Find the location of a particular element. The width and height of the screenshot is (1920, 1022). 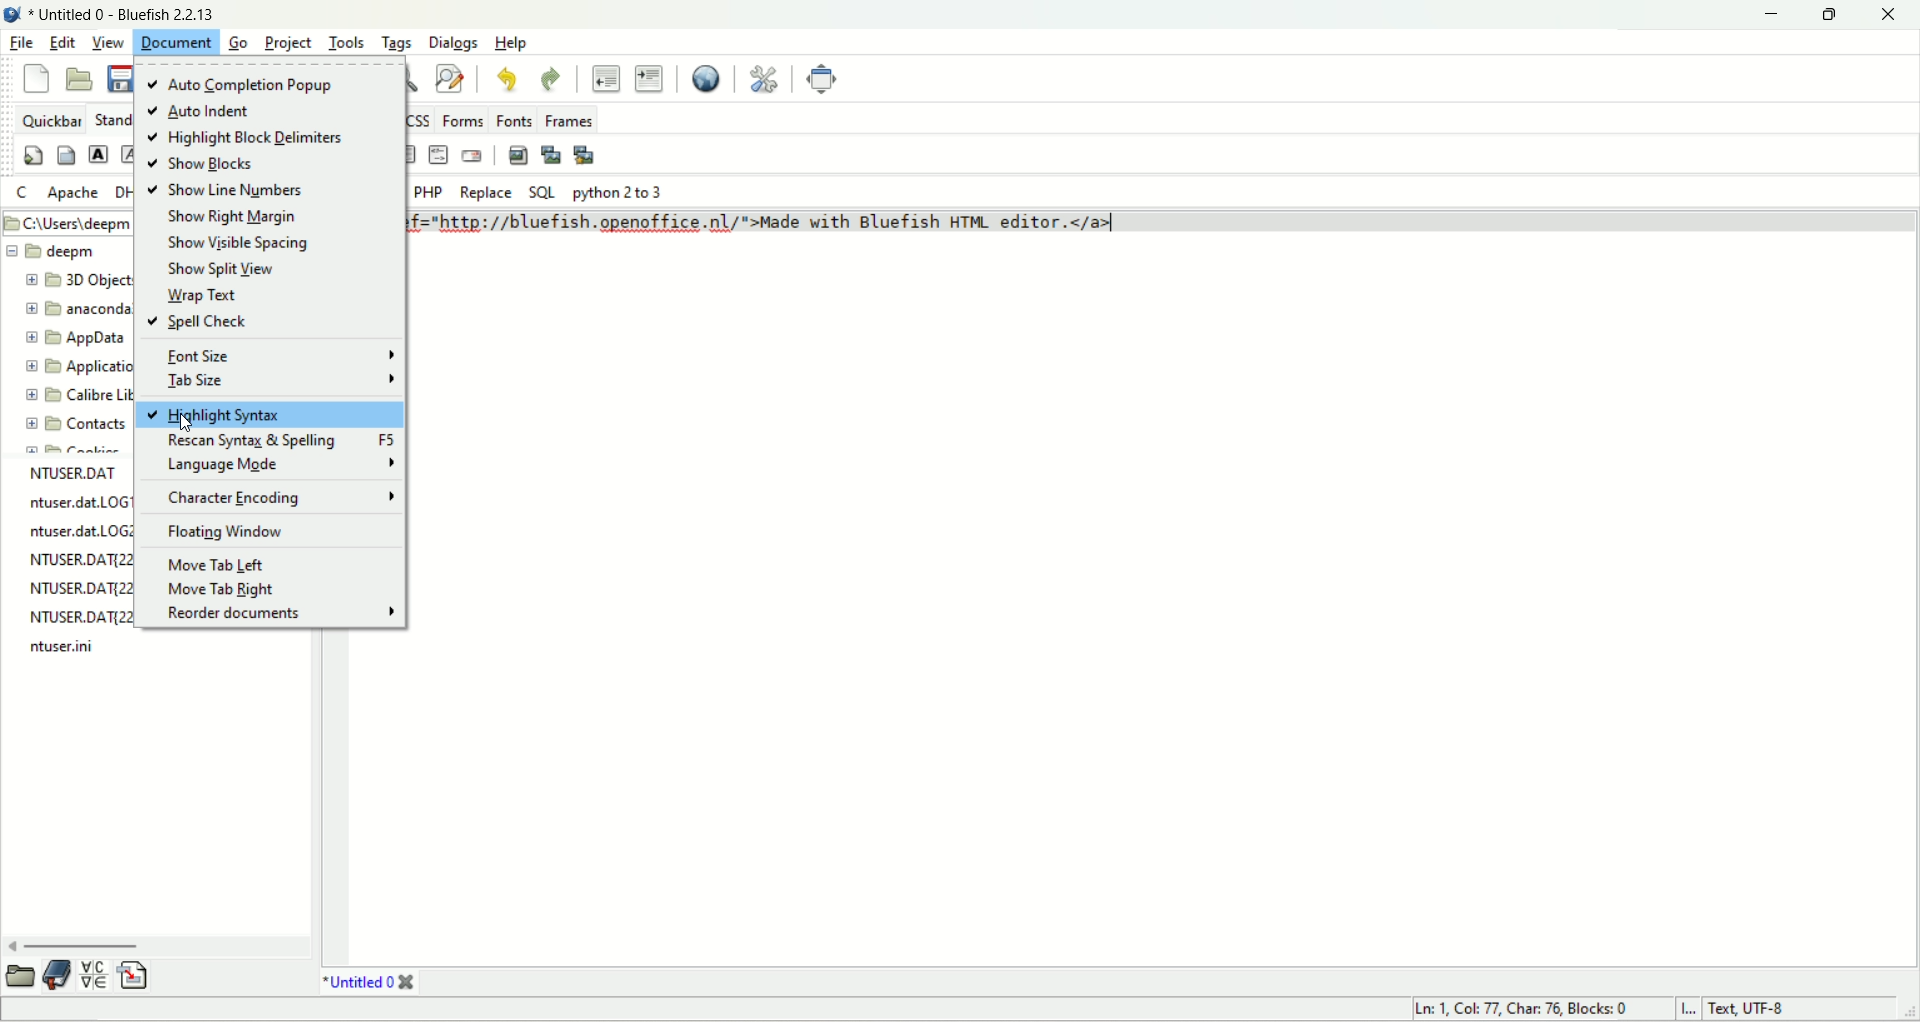

deepm is located at coordinates (52, 252).